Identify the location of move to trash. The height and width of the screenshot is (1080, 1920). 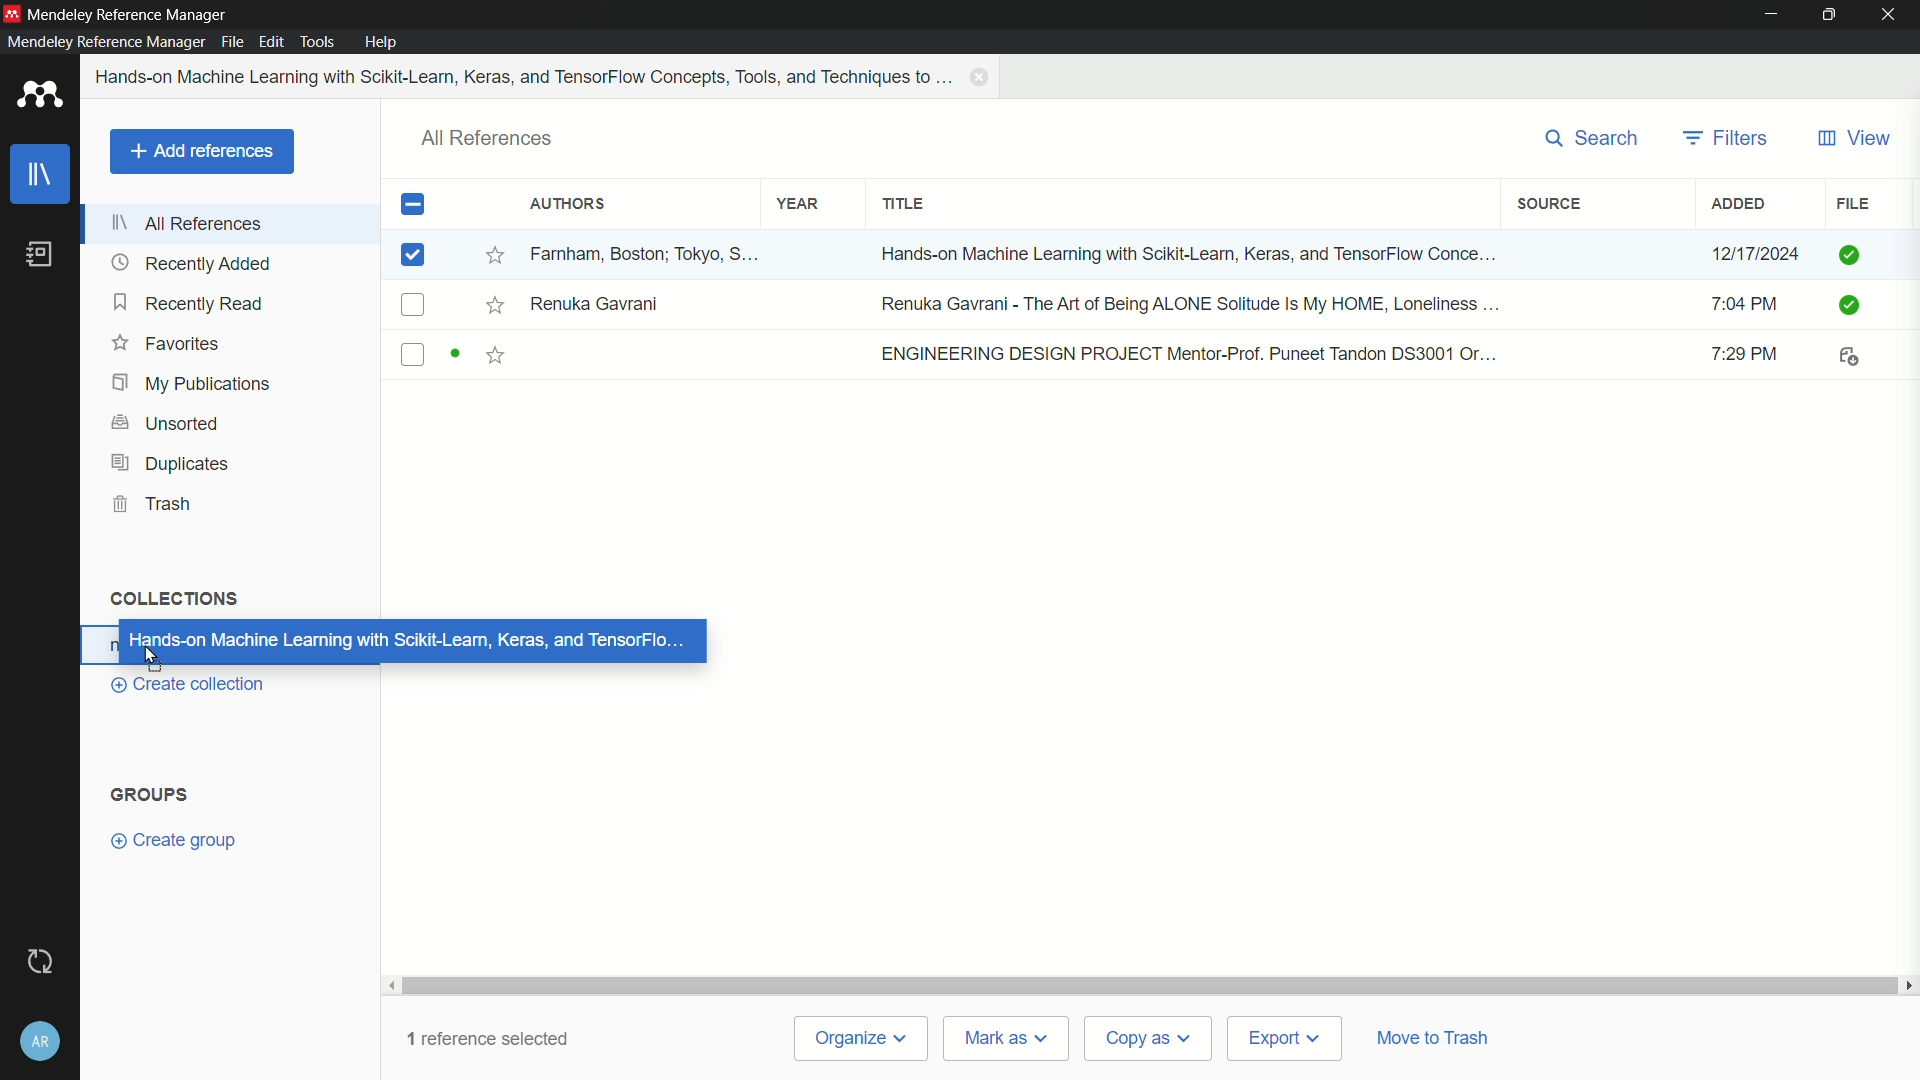
(1430, 1035).